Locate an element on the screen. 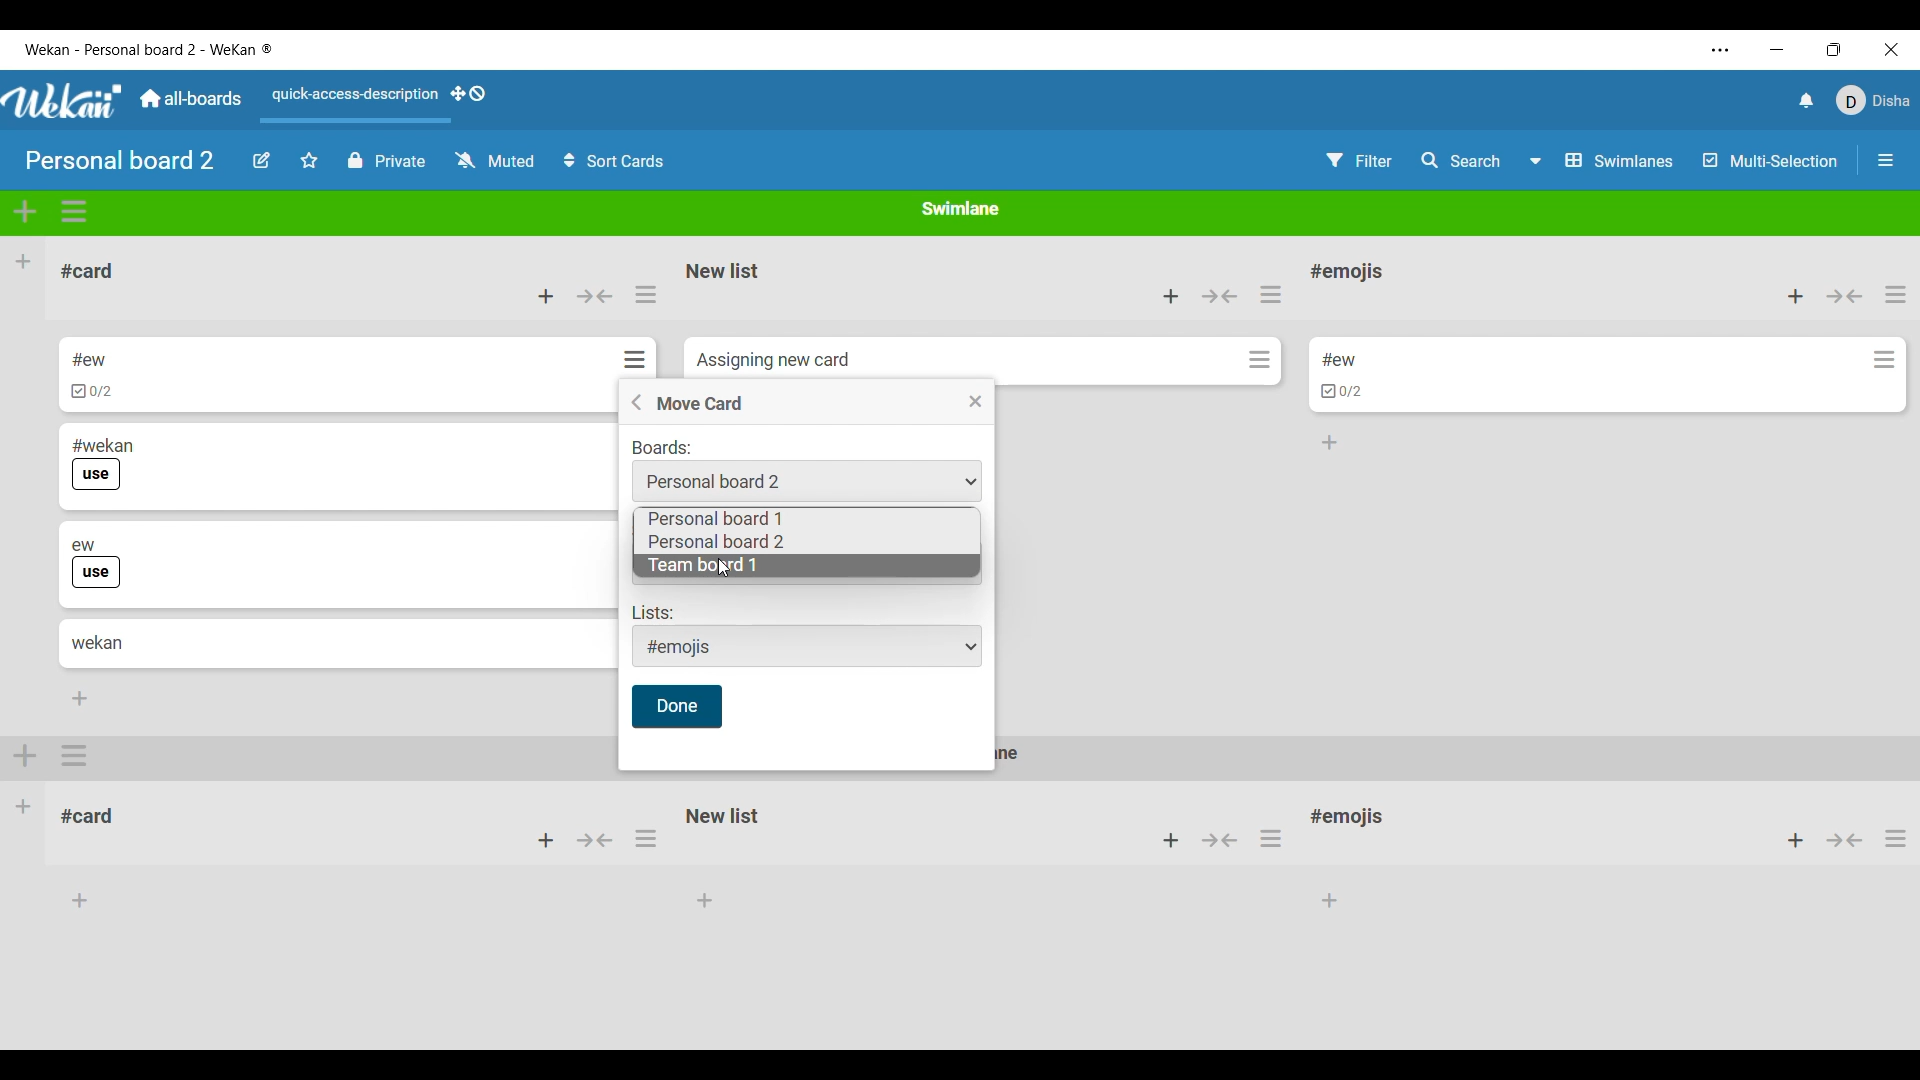  Card actions is located at coordinates (1885, 360).